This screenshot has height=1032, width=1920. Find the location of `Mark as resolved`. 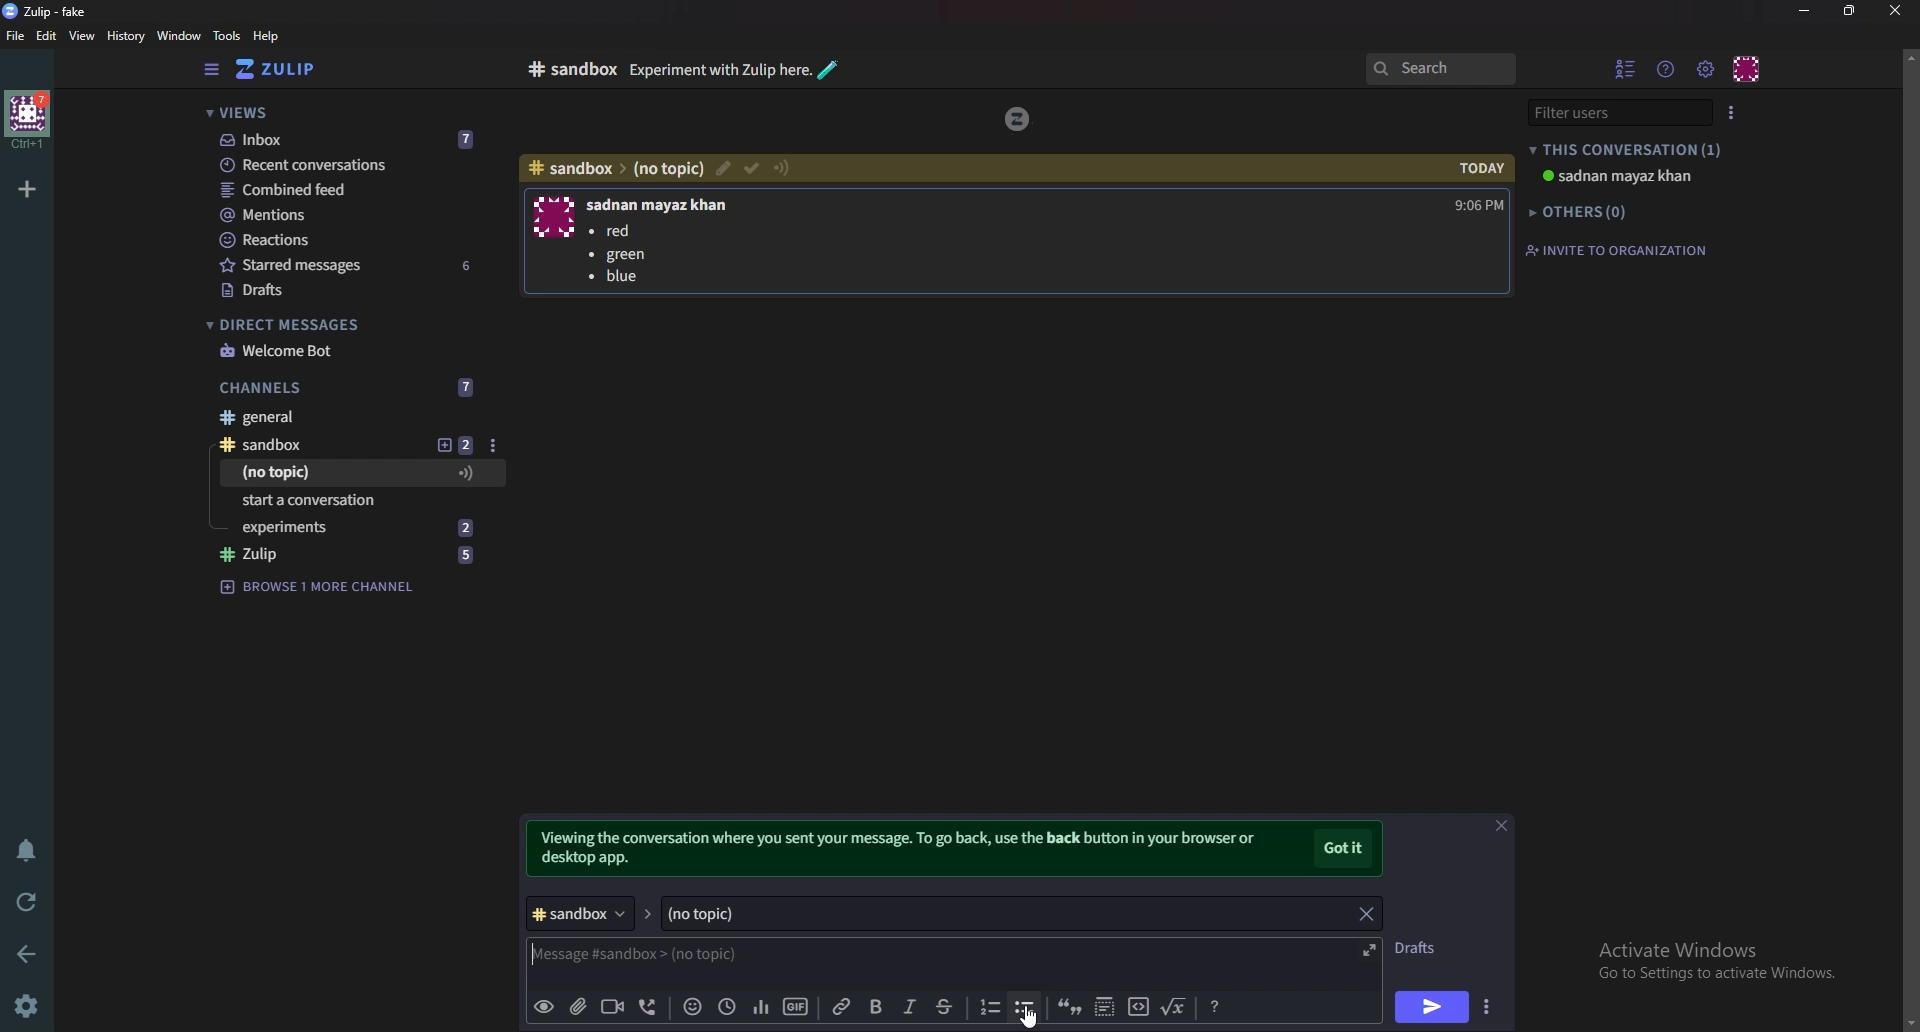

Mark as resolved is located at coordinates (750, 169).